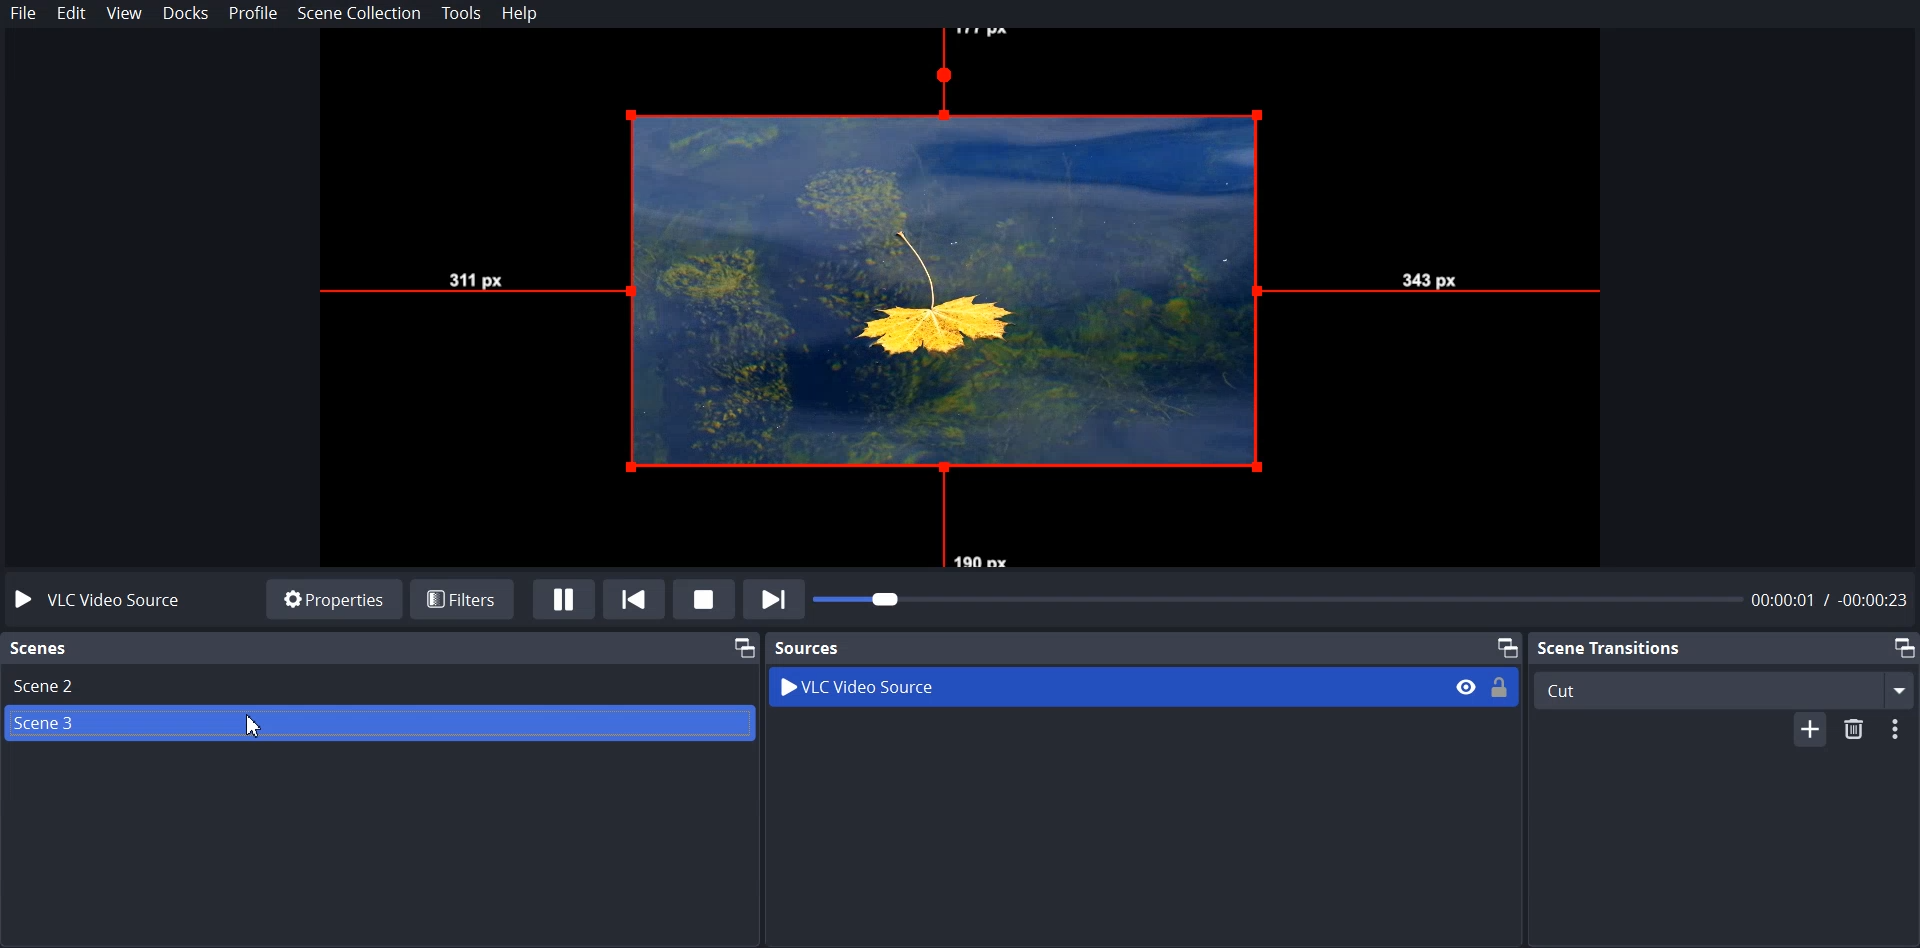 The height and width of the screenshot is (948, 1920). Describe the element at coordinates (635, 598) in the screenshot. I see `Previously Playlist` at that location.